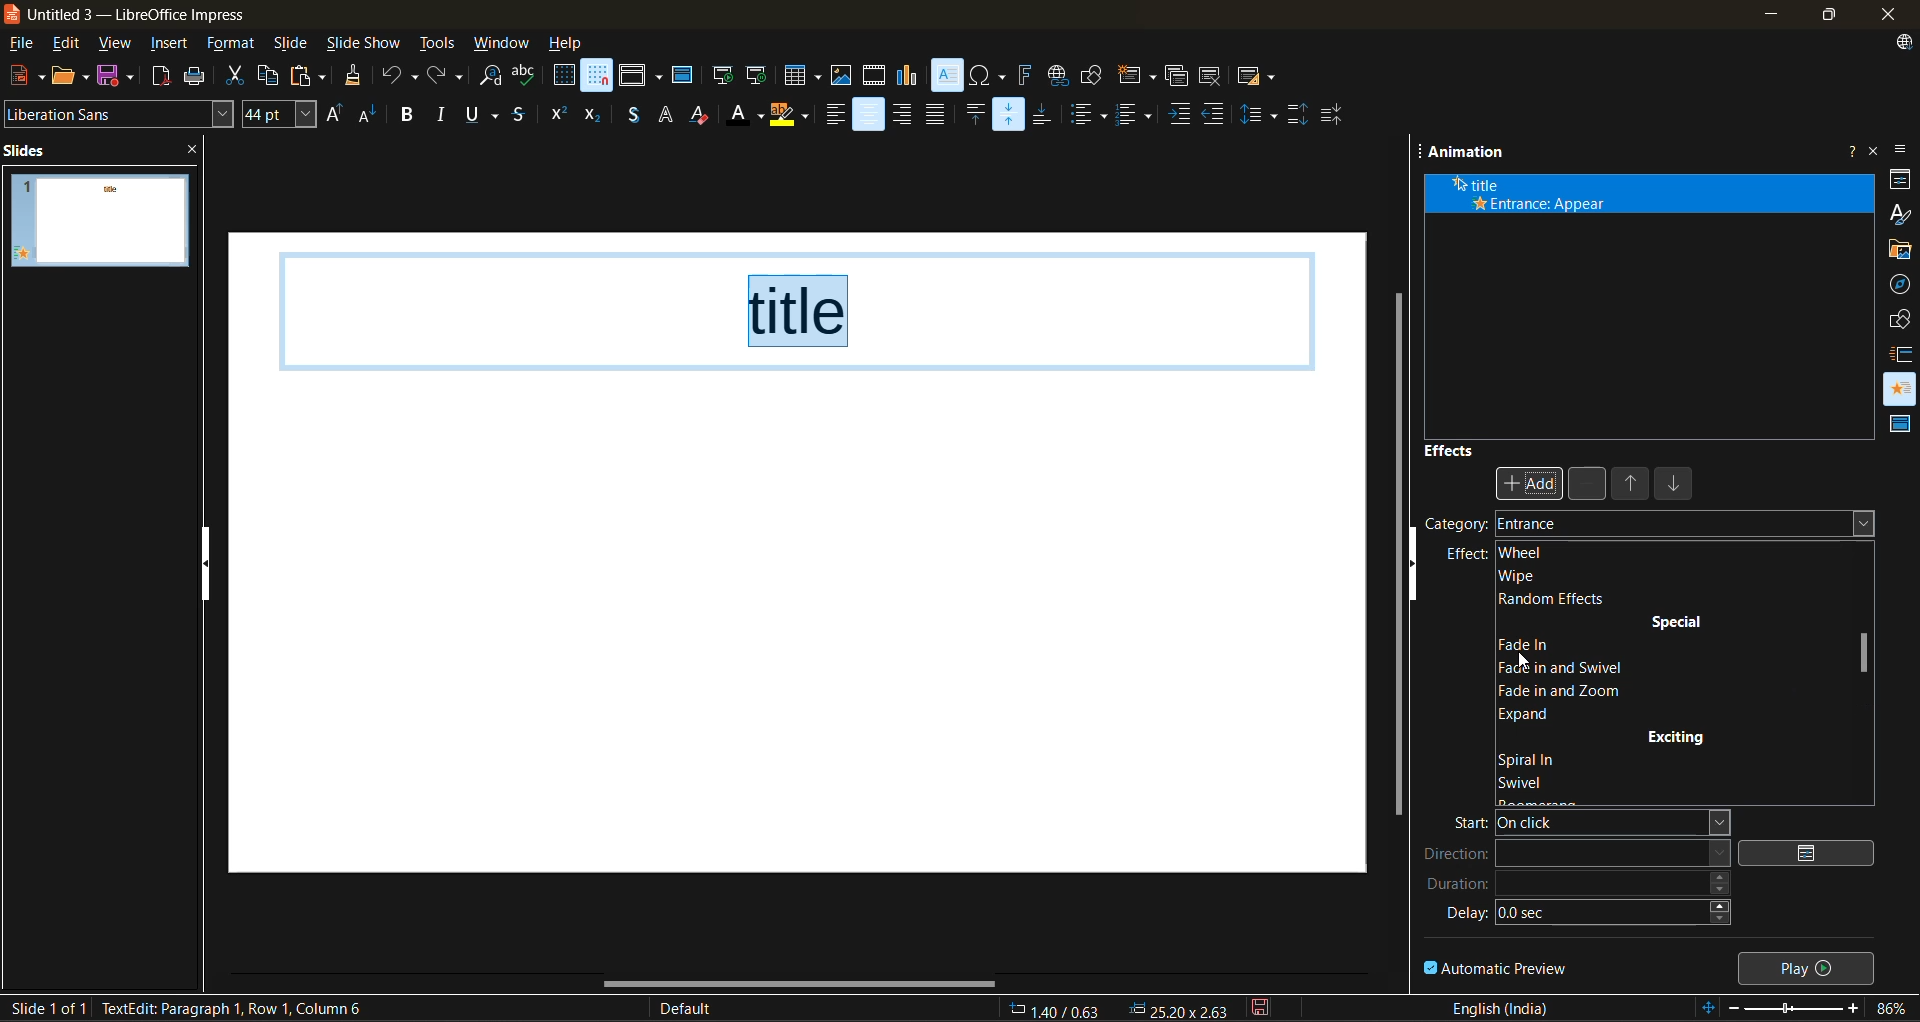 The image size is (1920, 1022). I want to click on slide show, so click(364, 45).